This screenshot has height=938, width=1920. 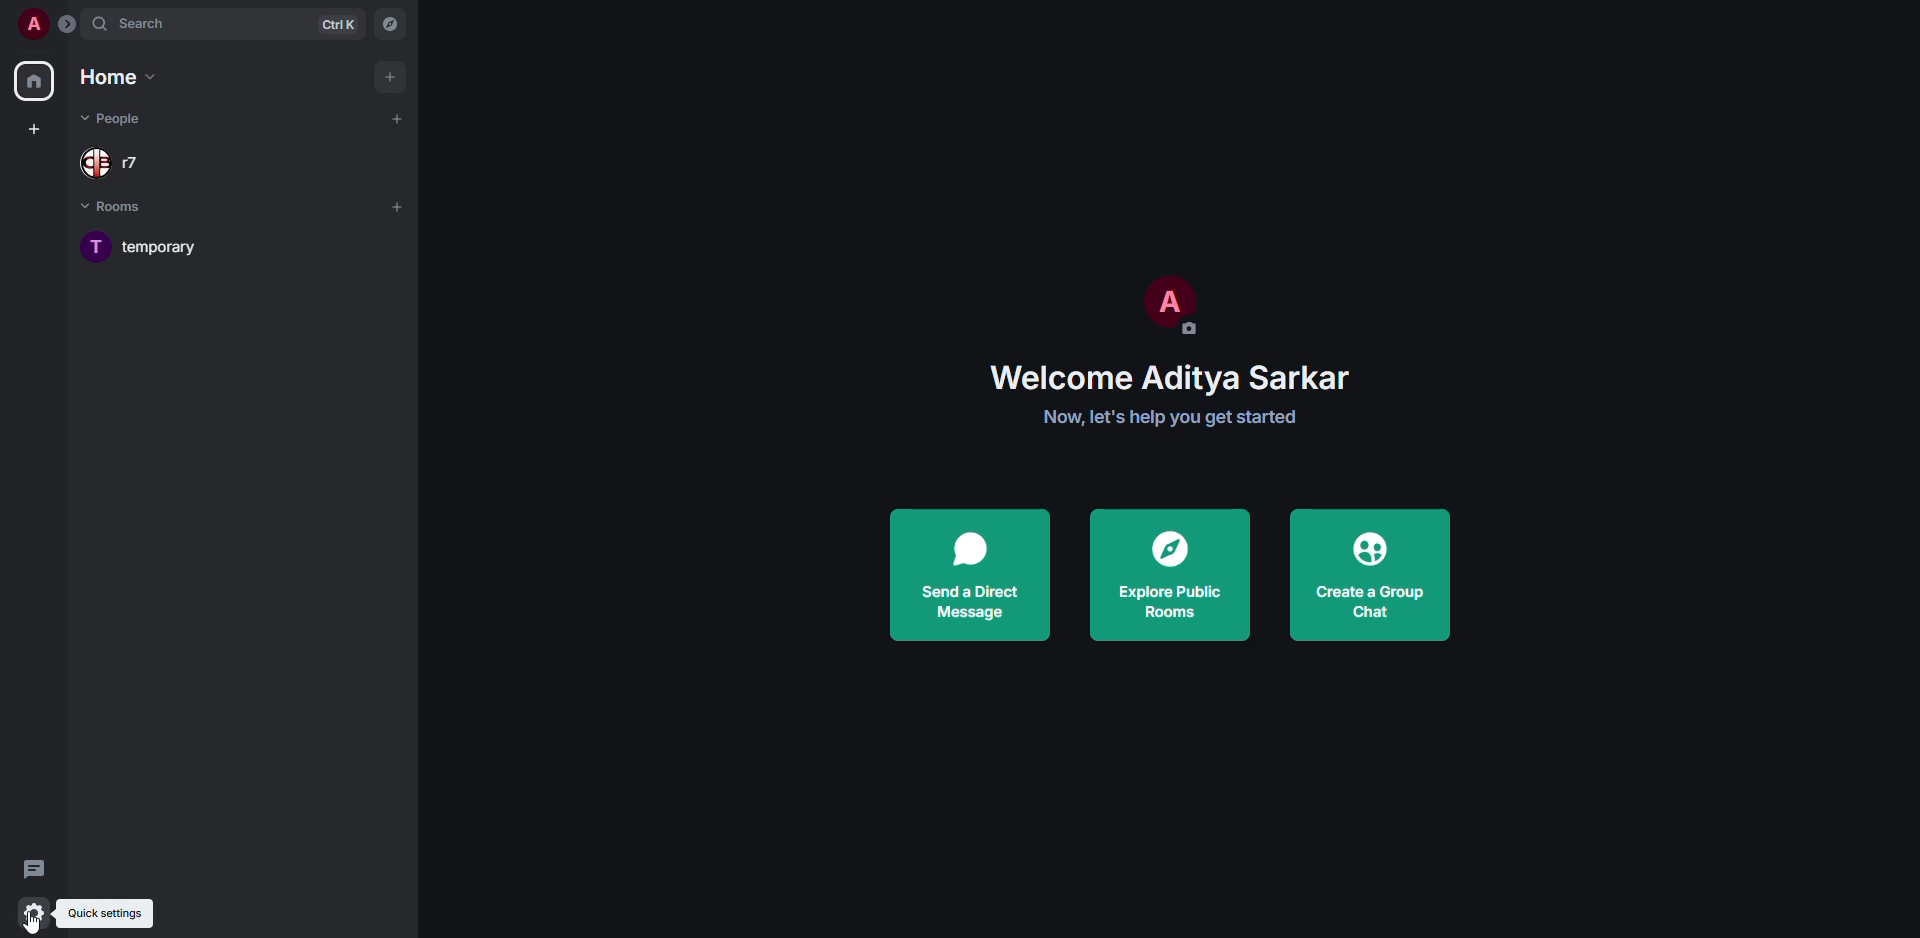 What do you see at coordinates (120, 76) in the screenshot?
I see `home` at bounding box center [120, 76].